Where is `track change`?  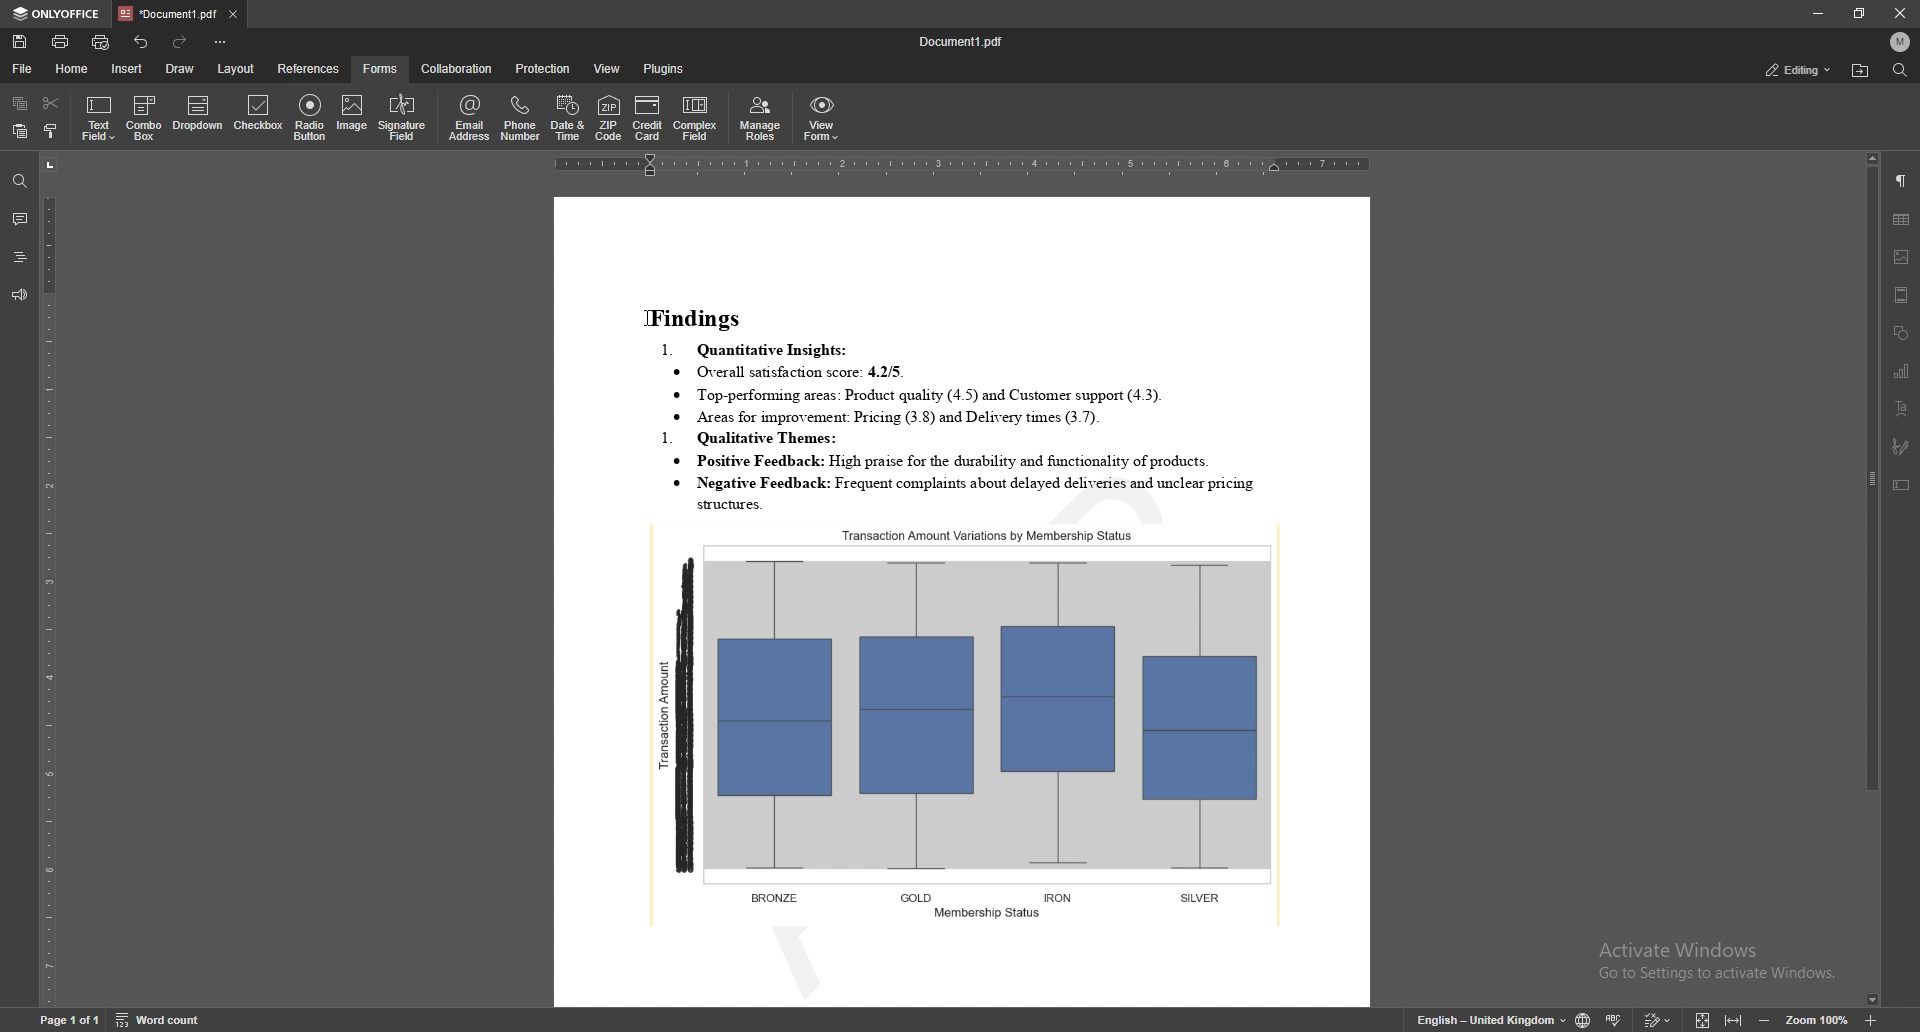
track change is located at coordinates (1659, 1019).